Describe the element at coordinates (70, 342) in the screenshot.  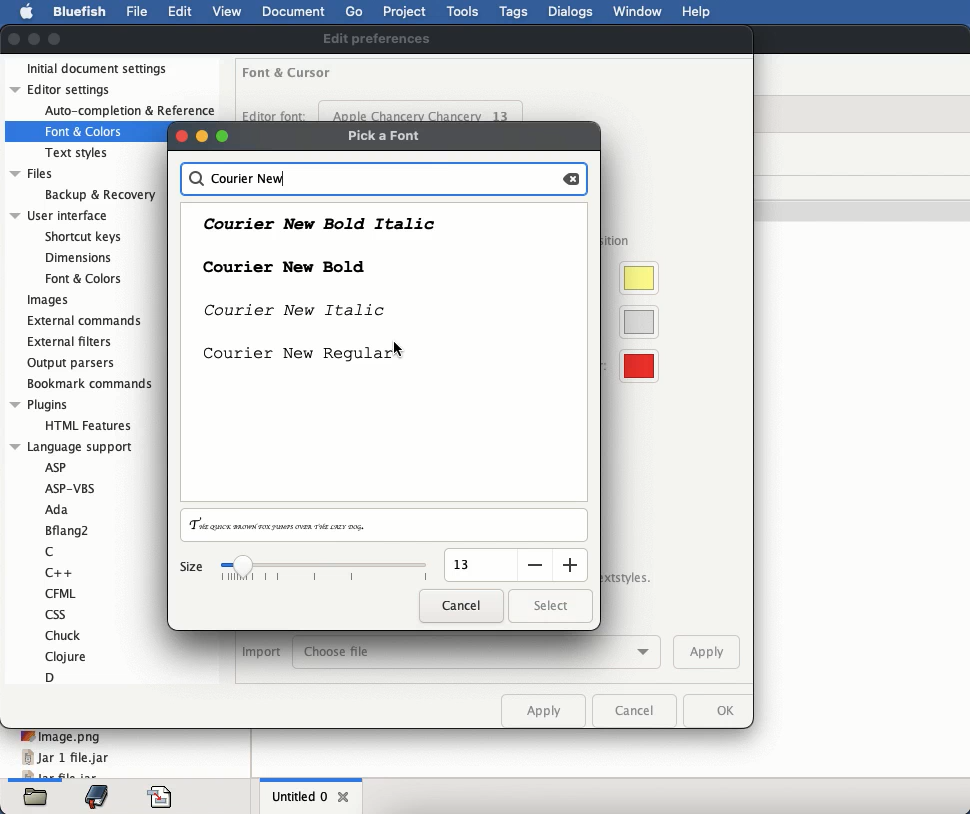
I see `external filters ` at that location.